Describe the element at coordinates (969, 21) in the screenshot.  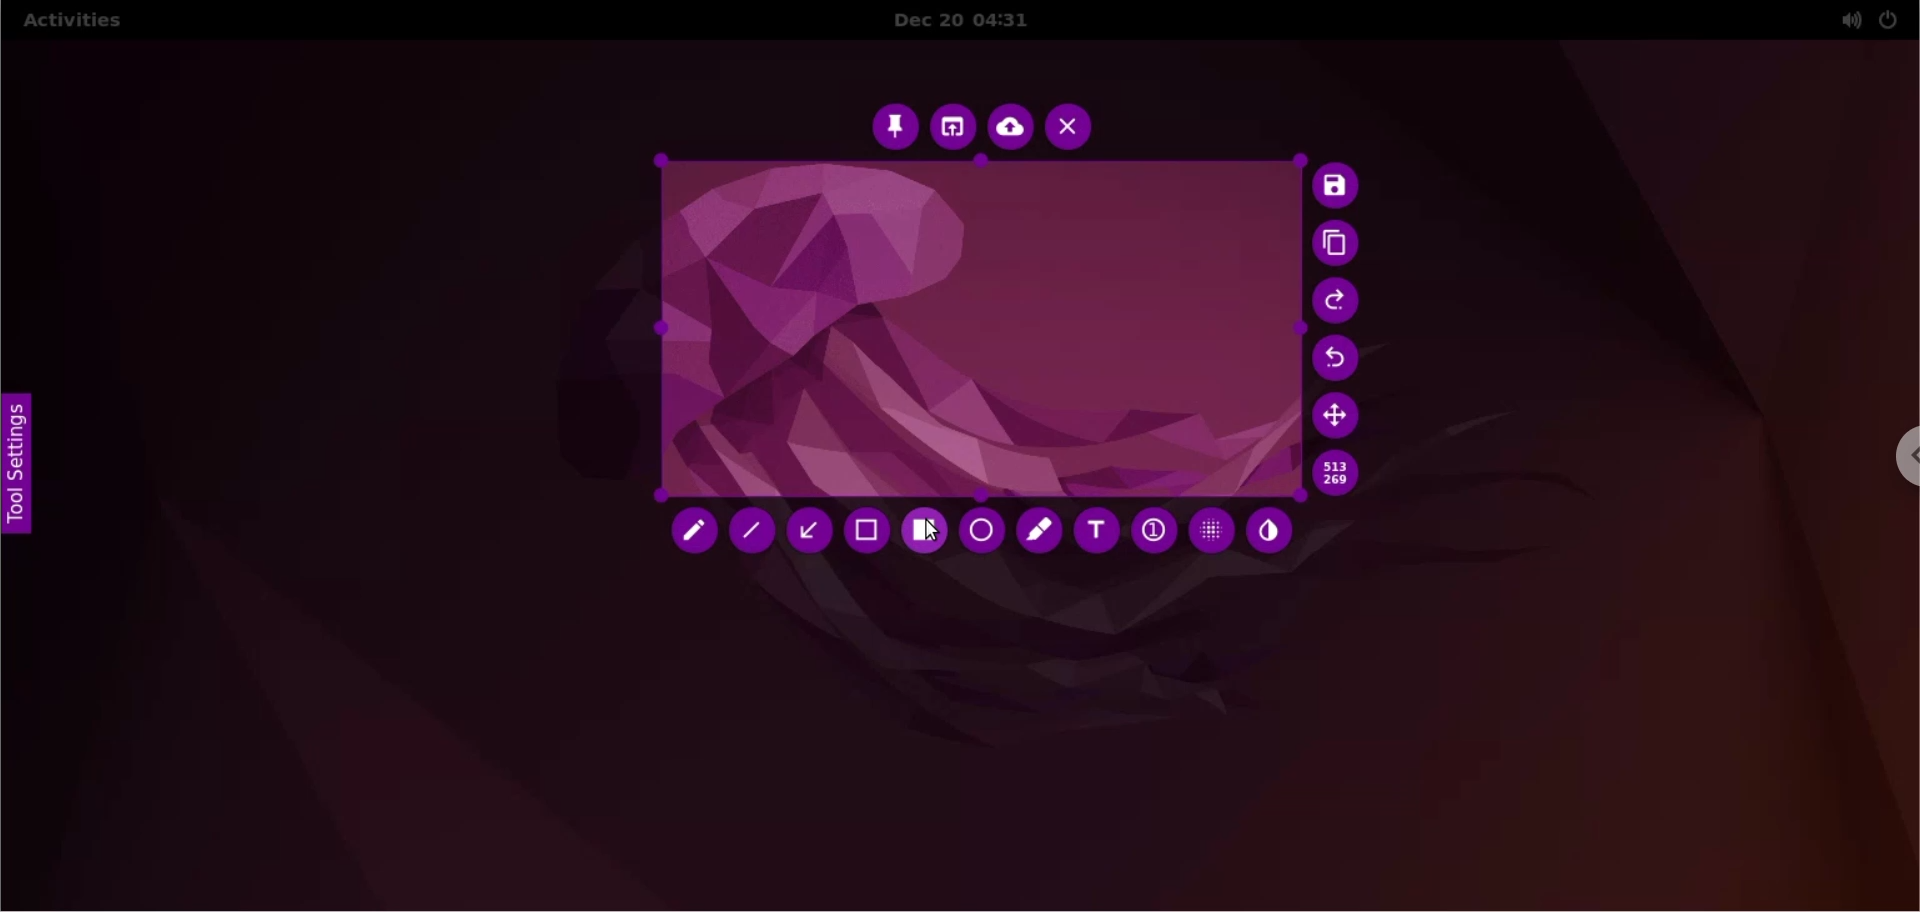
I see `Dec 20 04:31` at that location.